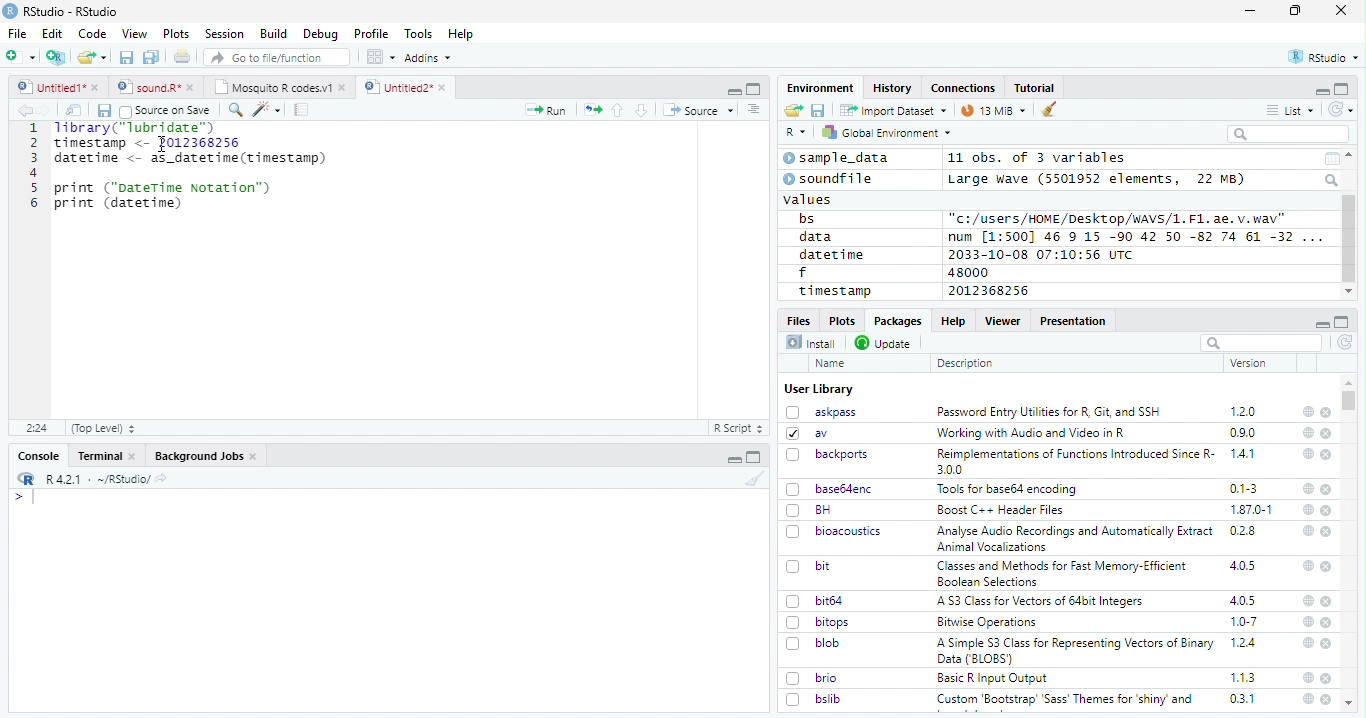  What do you see at coordinates (1328, 602) in the screenshot?
I see `close` at bounding box center [1328, 602].